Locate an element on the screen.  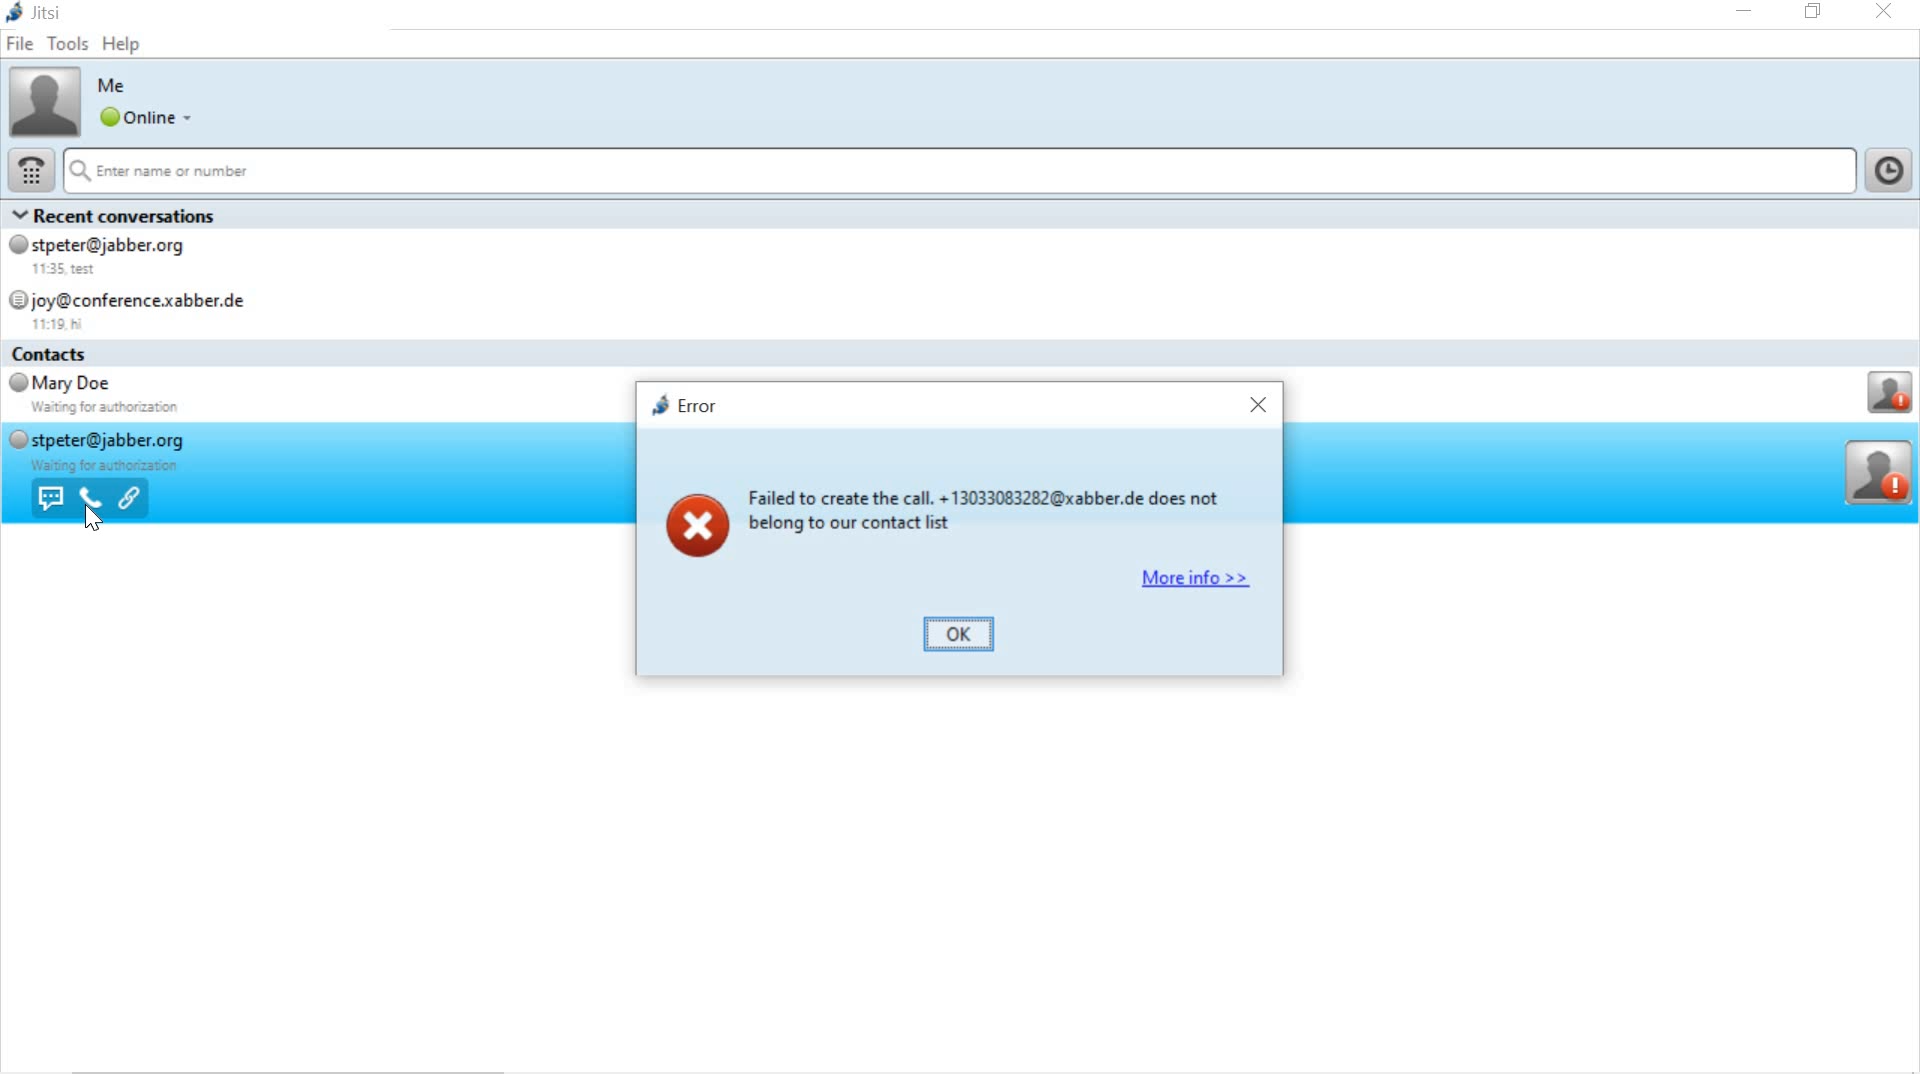
stpeter@jabber.org waiting for authorization is located at coordinates (94, 451).